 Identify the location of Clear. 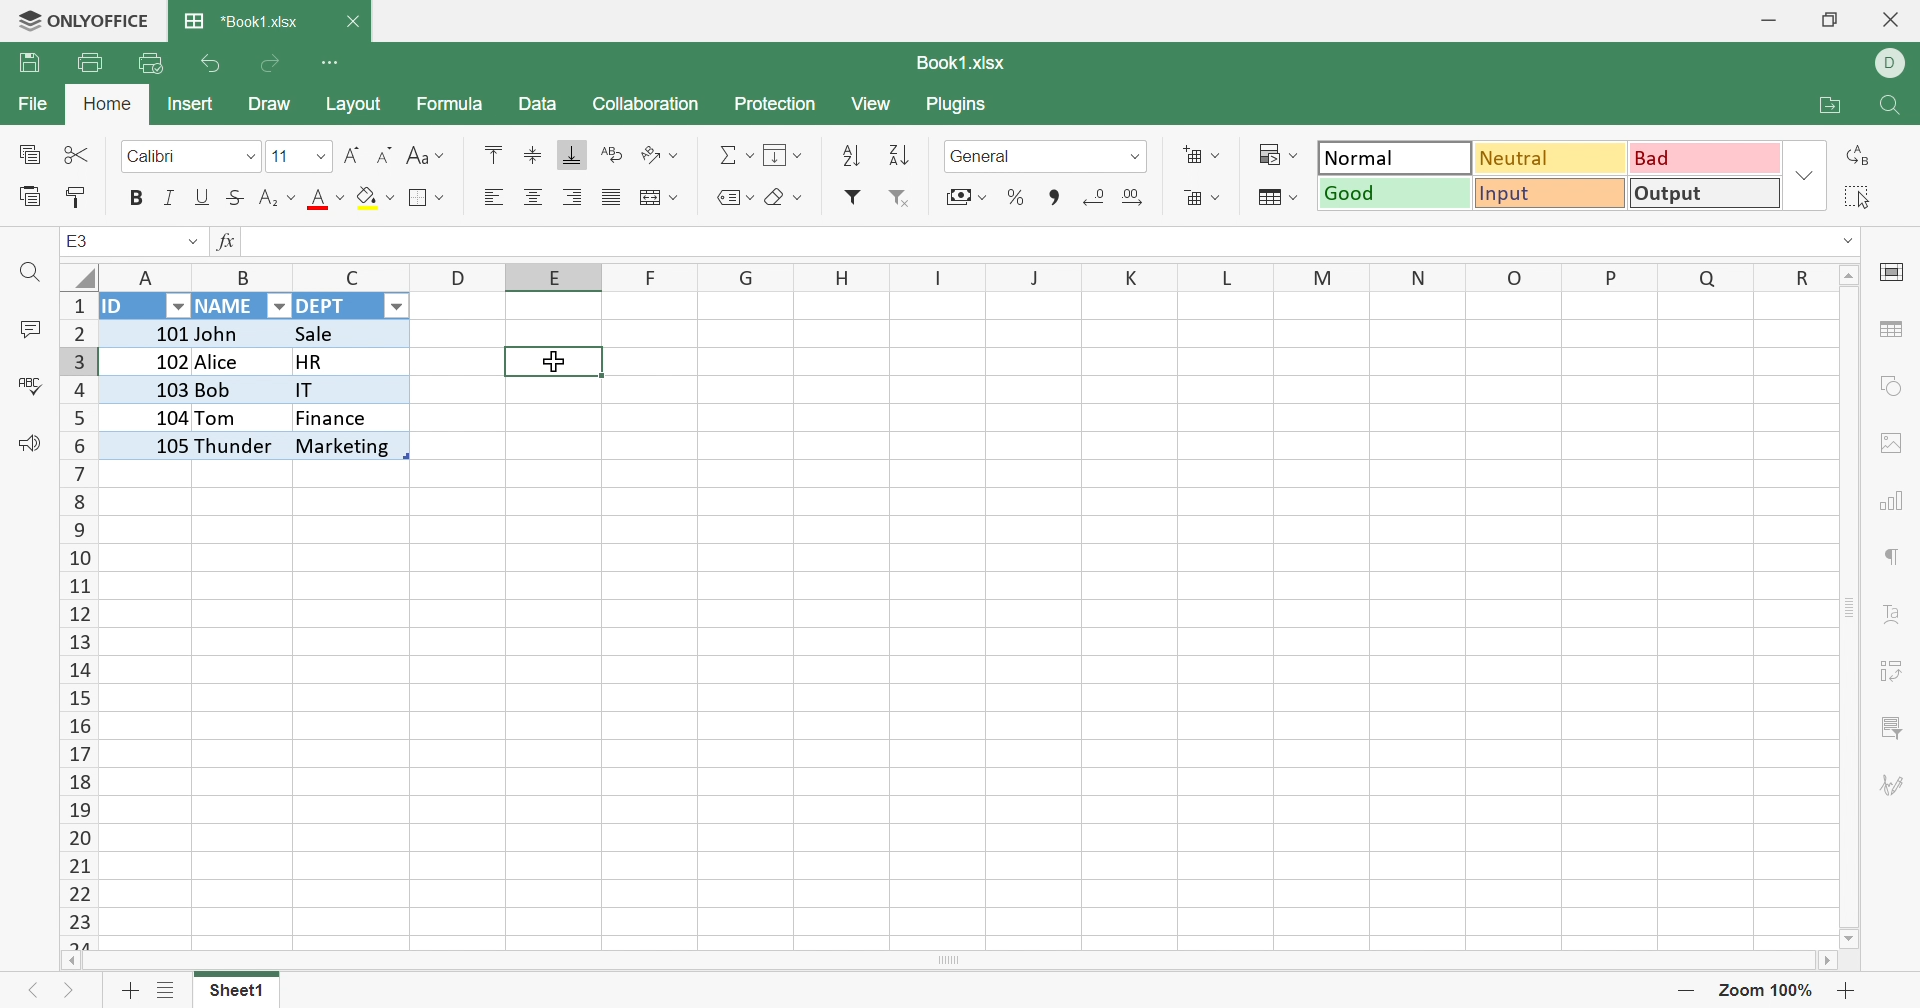
(783, 197).